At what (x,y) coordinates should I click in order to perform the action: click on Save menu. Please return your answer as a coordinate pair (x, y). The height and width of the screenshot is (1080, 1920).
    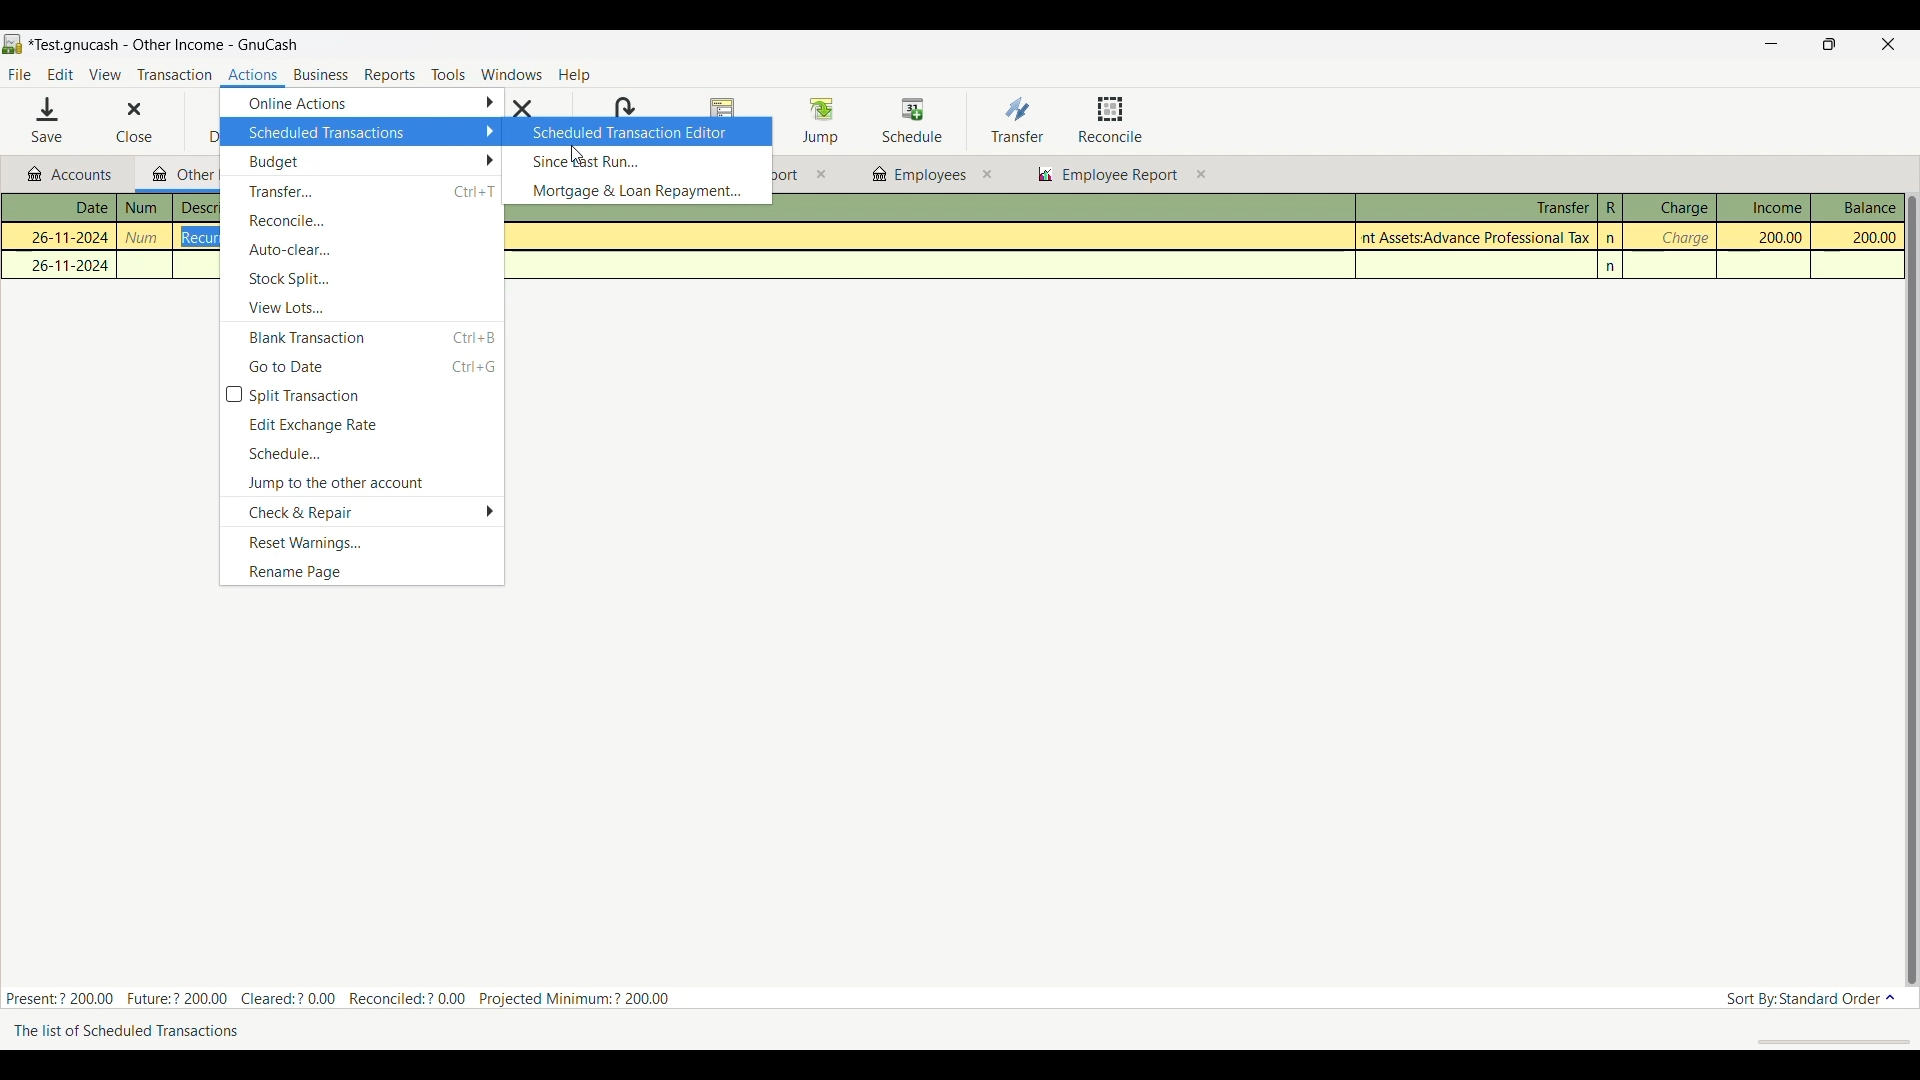
    Looking at the image, I should click on (49, 120).